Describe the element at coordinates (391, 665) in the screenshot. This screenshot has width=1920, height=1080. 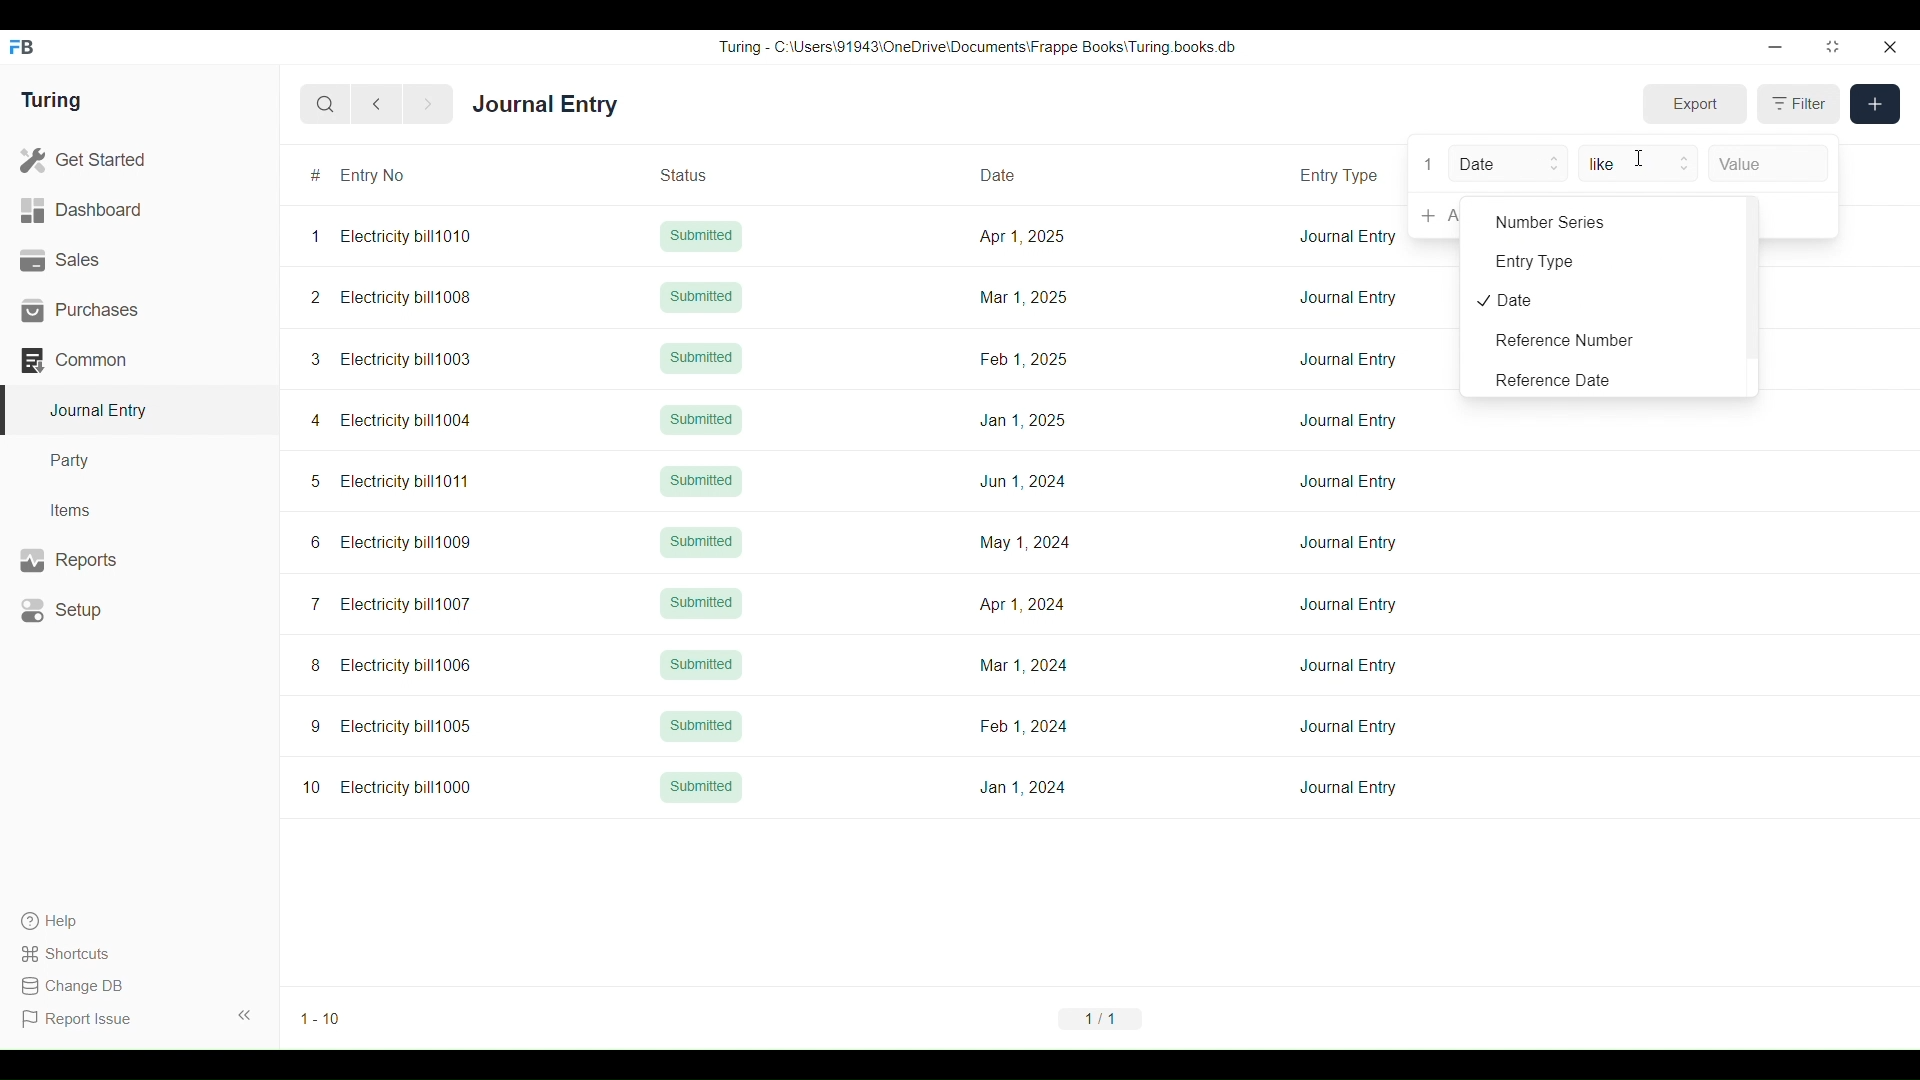
I see `8 Electricity bill1006` at that location.